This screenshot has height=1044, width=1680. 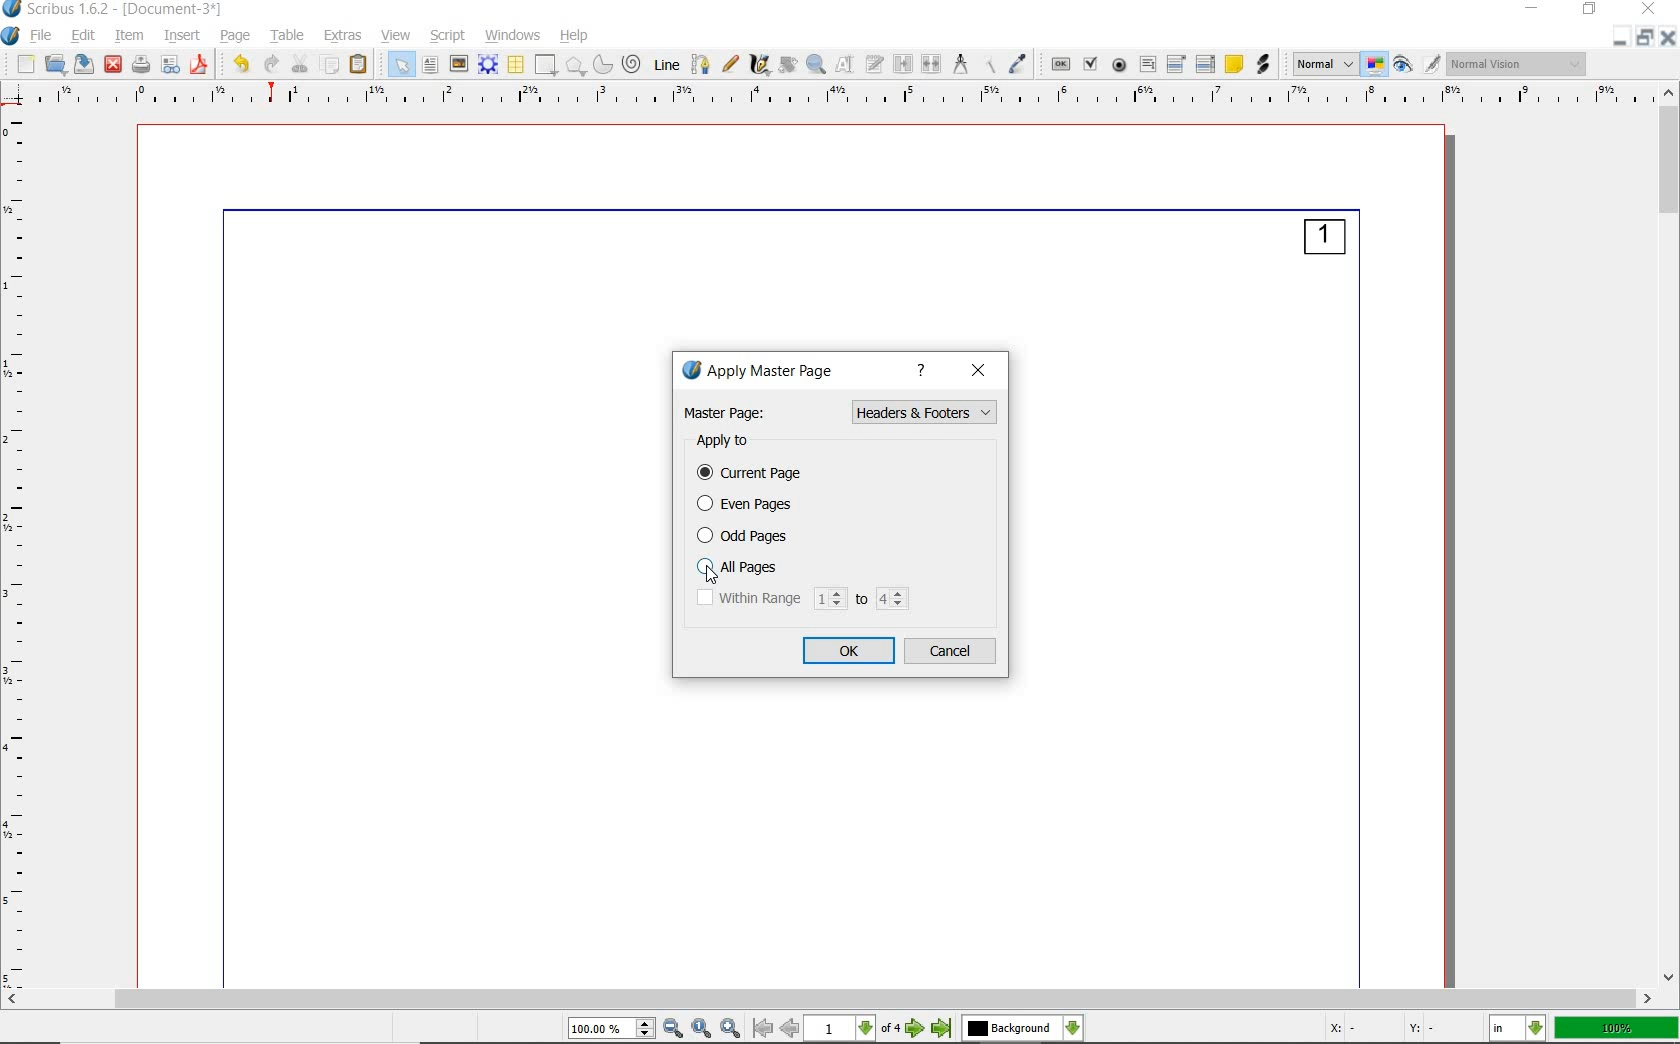 I want to click on text annotation, so click(x=1235, y=64).